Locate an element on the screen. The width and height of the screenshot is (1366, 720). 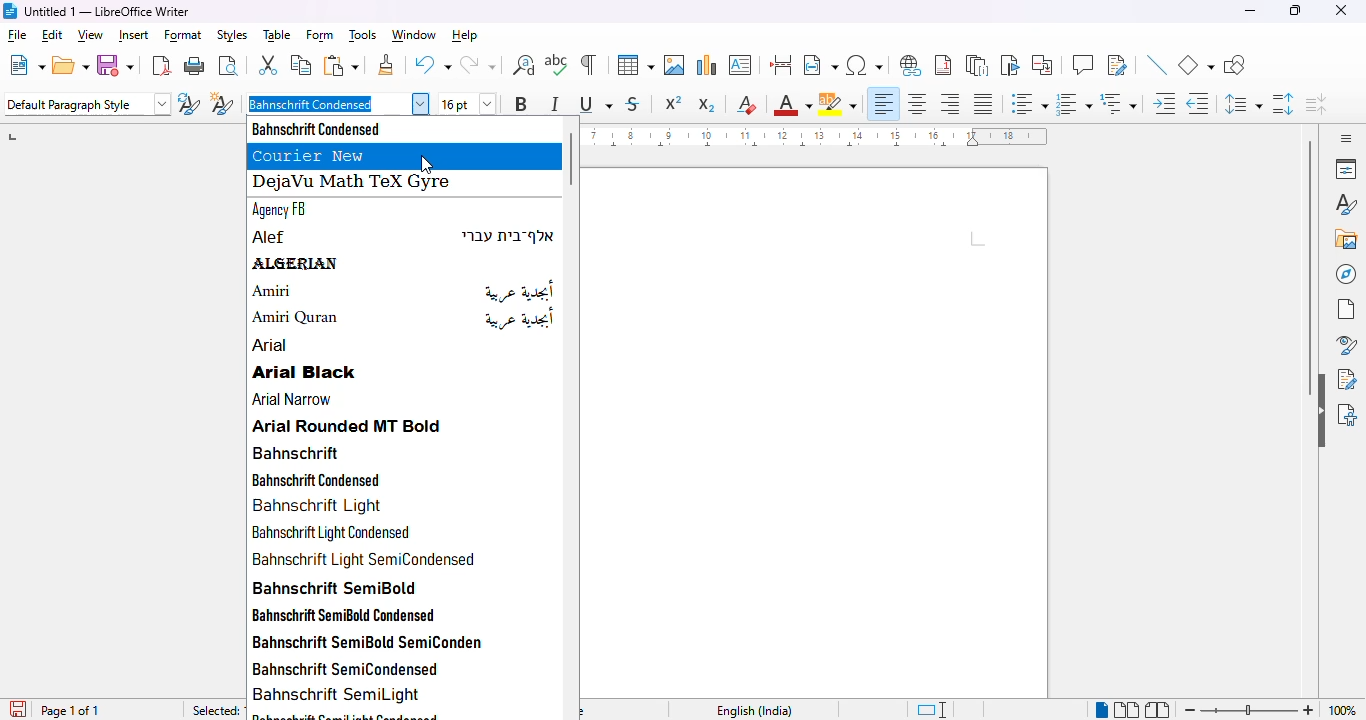
insert hyperlink is located at coordinates (912, 65).